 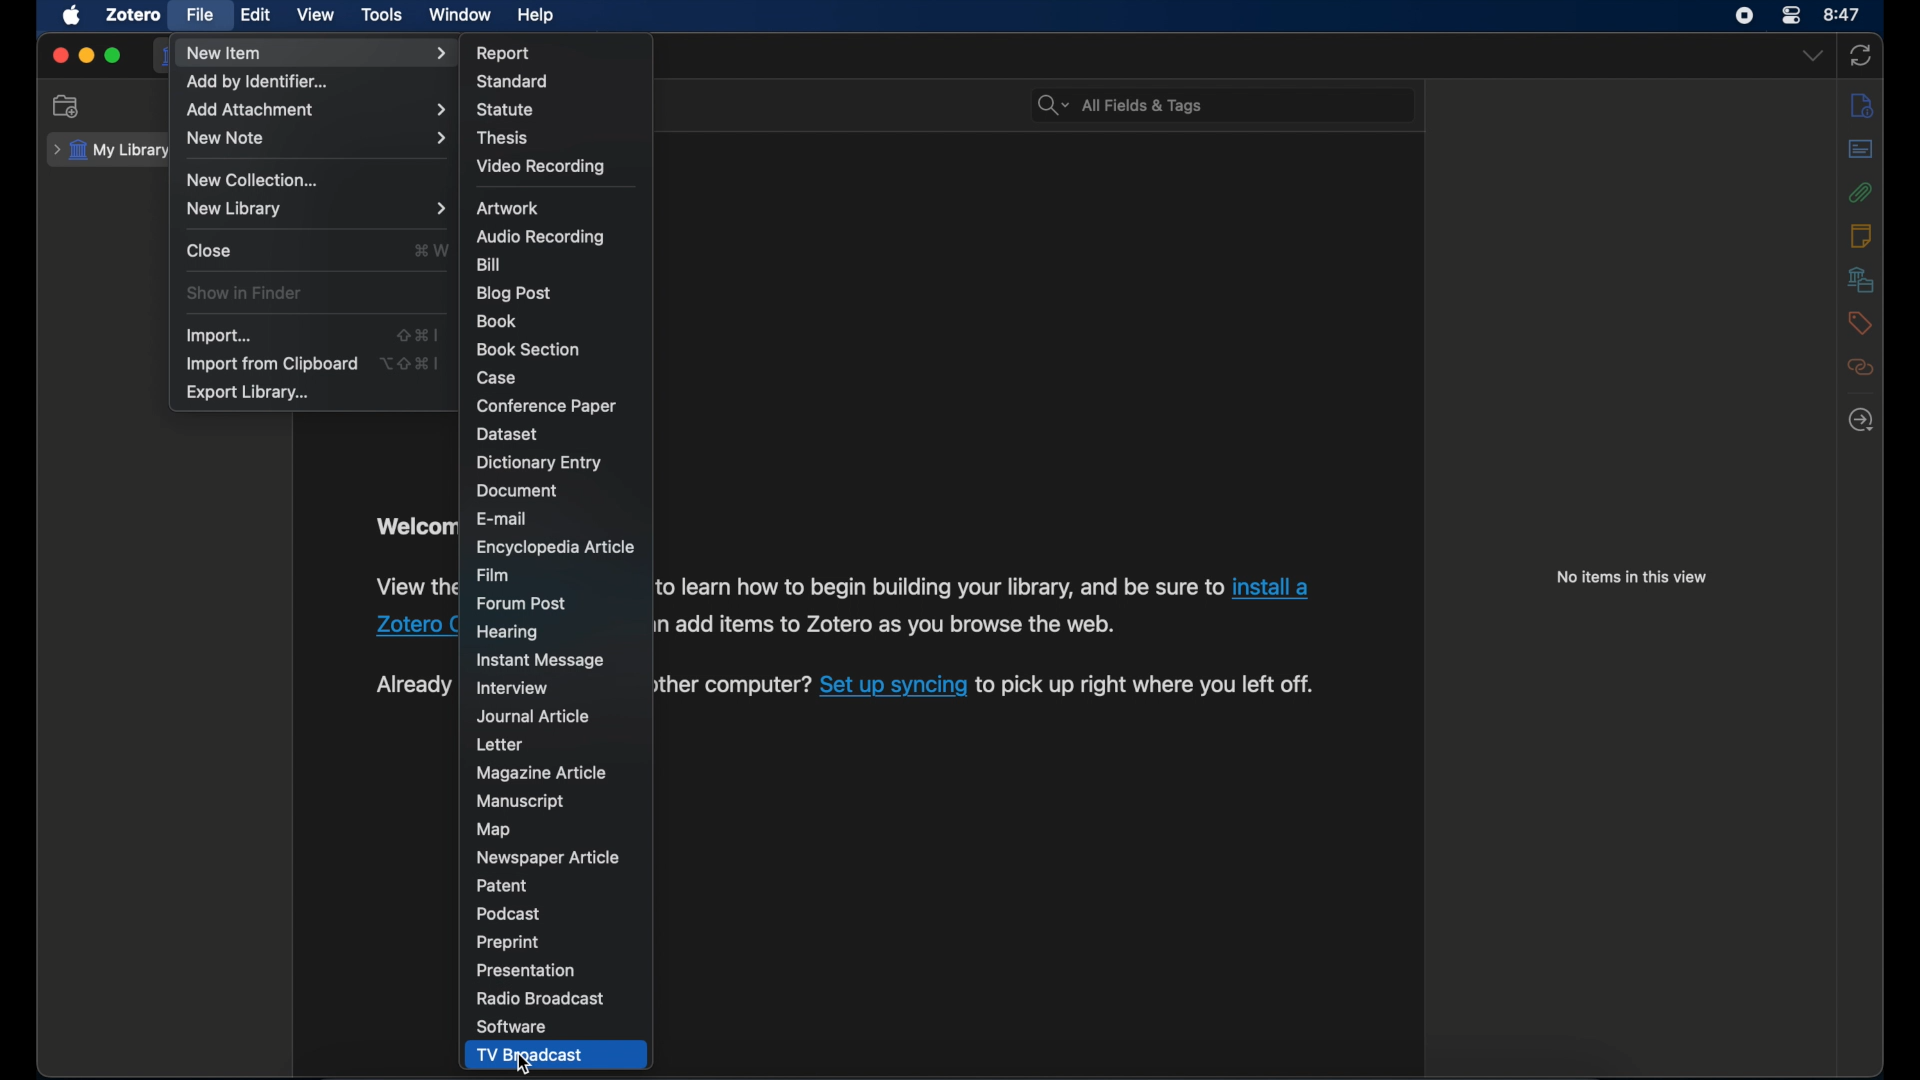 What do you see at coordinates (514, 293) in the screenshot?
I see `blog post` at bounding box center [514, 293].